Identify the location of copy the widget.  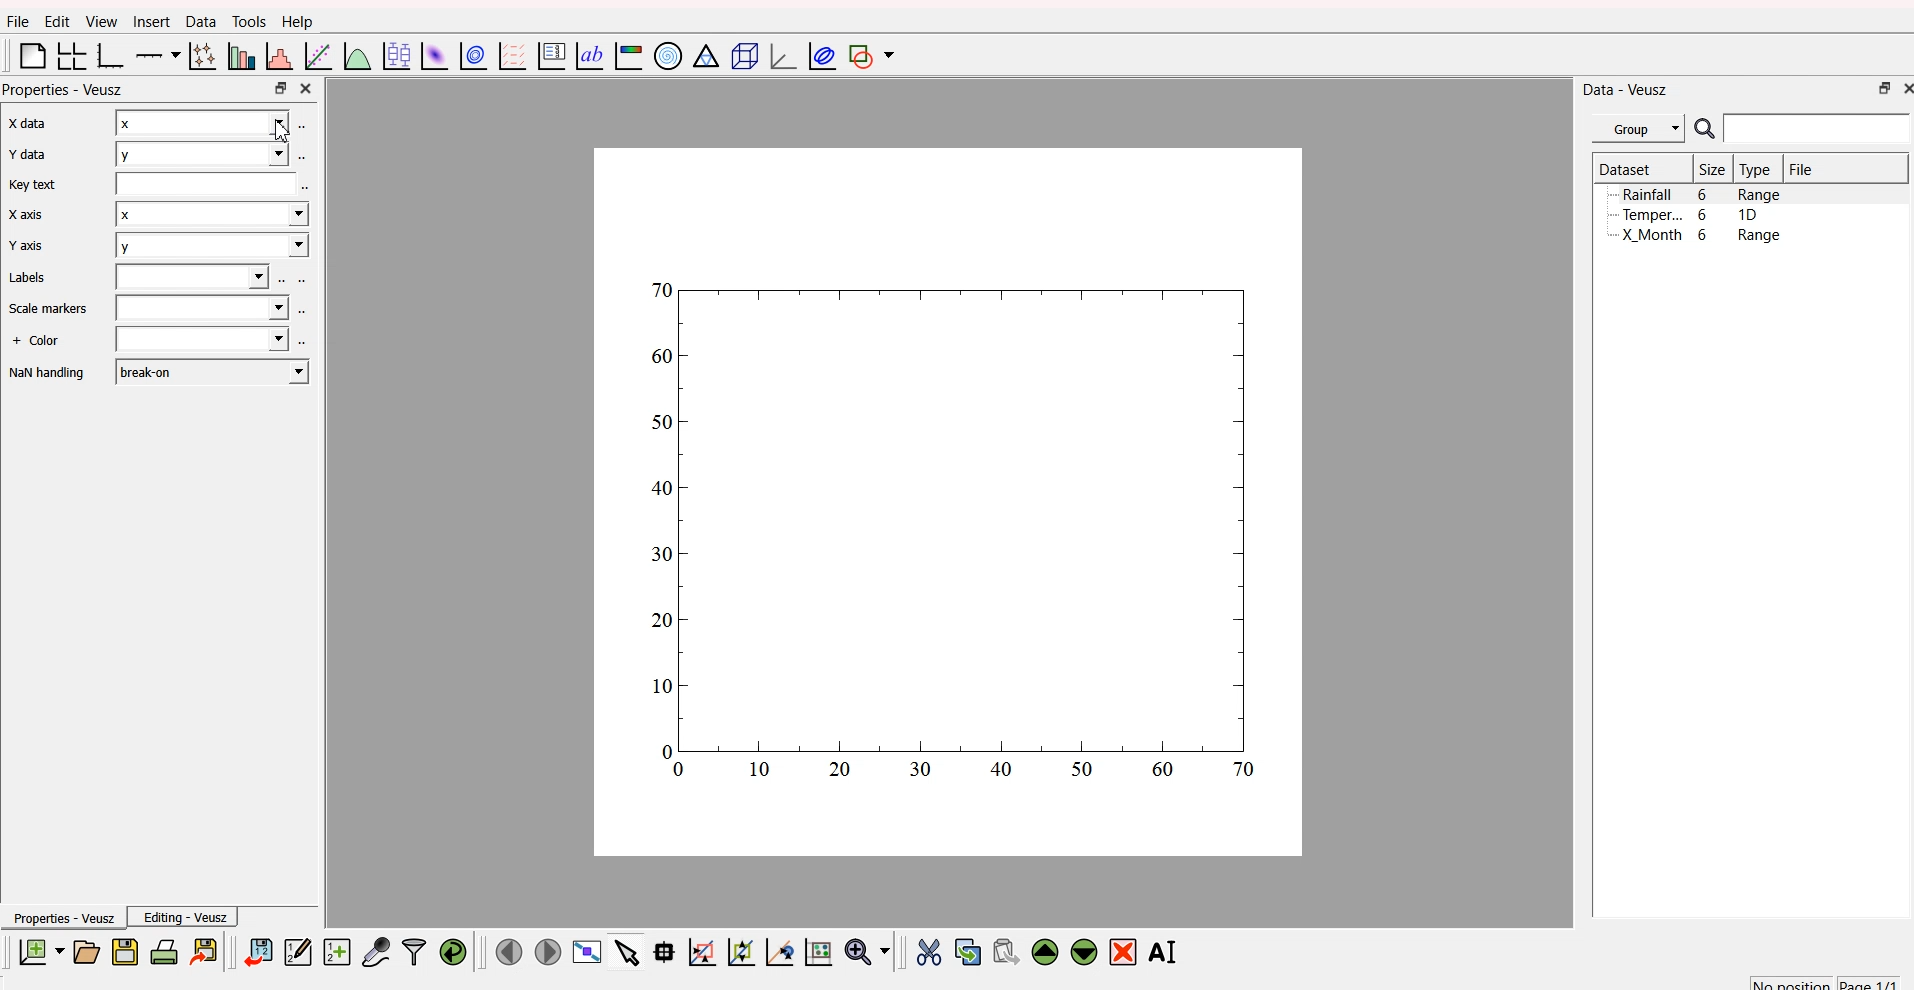
(967, 949).